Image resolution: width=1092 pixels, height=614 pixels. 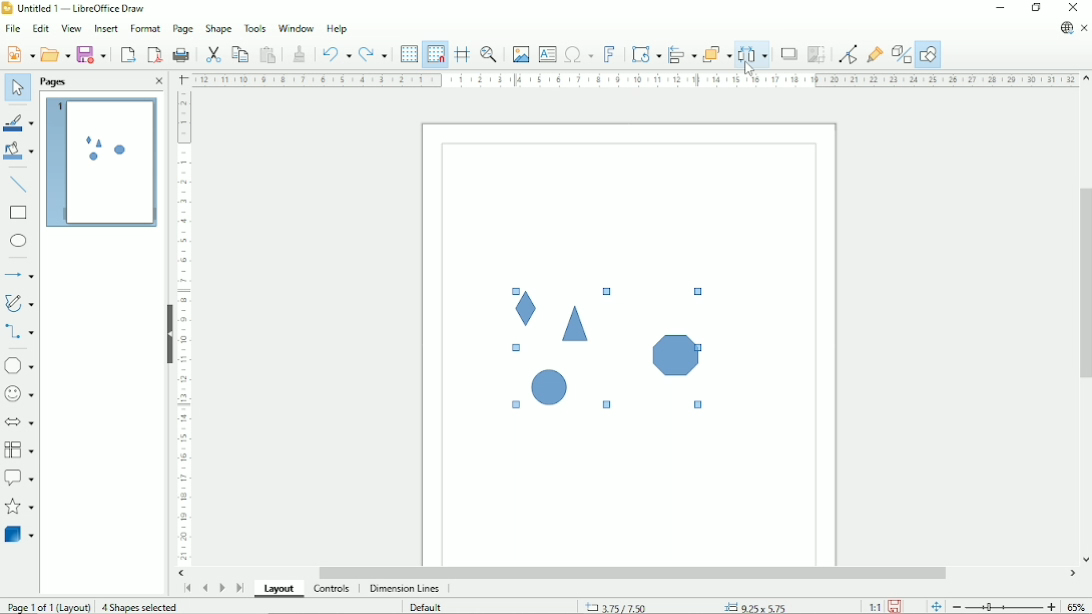 I want to click on Flowchart, so click(x=20, y=450).